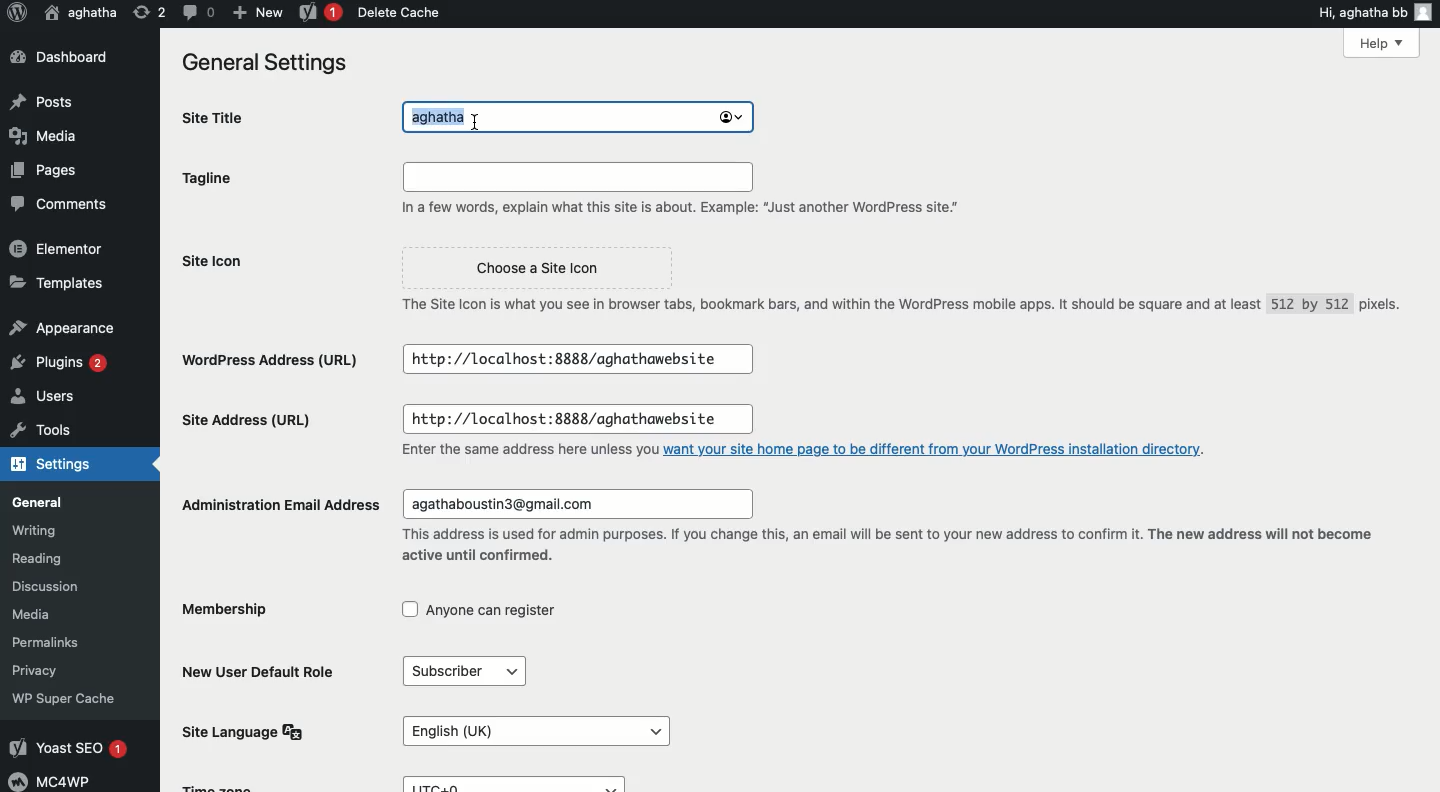 Image resolution: width=1440 pixels, height=792 pixels. Describe the element at coordinates (240, 612) in the screenshot. I see `Membership` at that location.